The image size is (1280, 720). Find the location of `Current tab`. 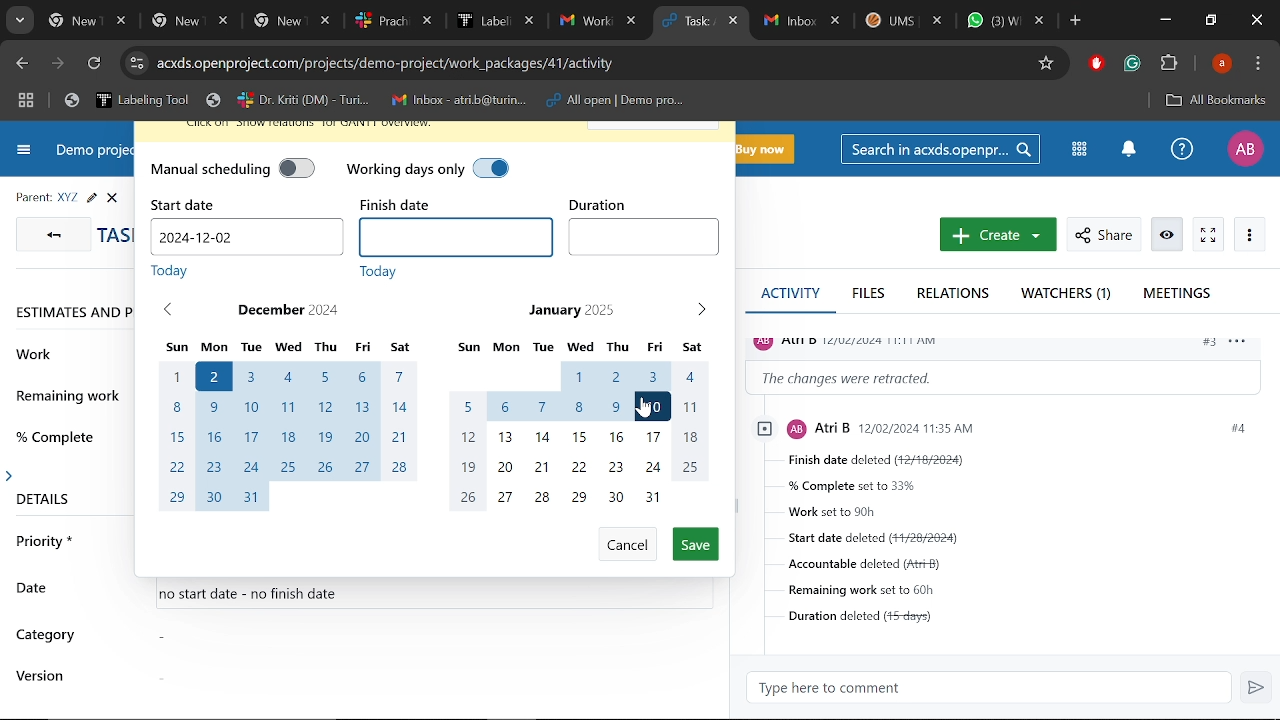

Current tab is located at coordinates (690, 22).